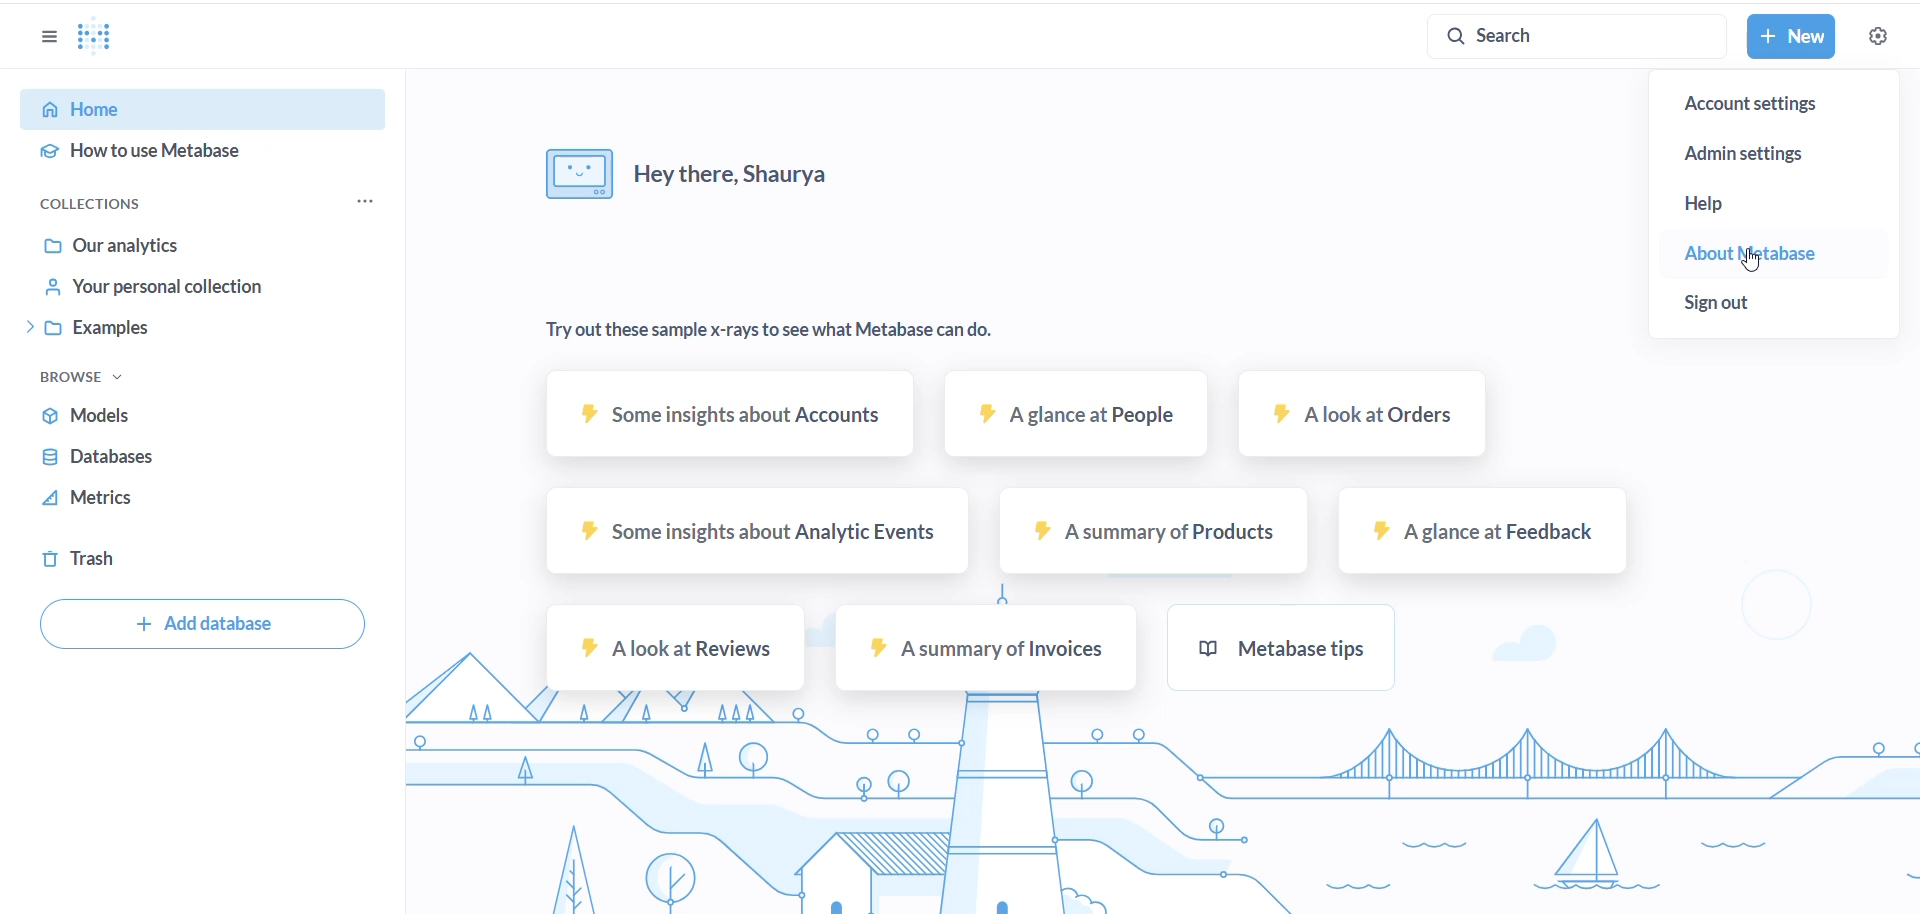  What do you see at coordinates (199, 291) in the screenshot?
I see `your personal collection` at bounding box center [199, 291].